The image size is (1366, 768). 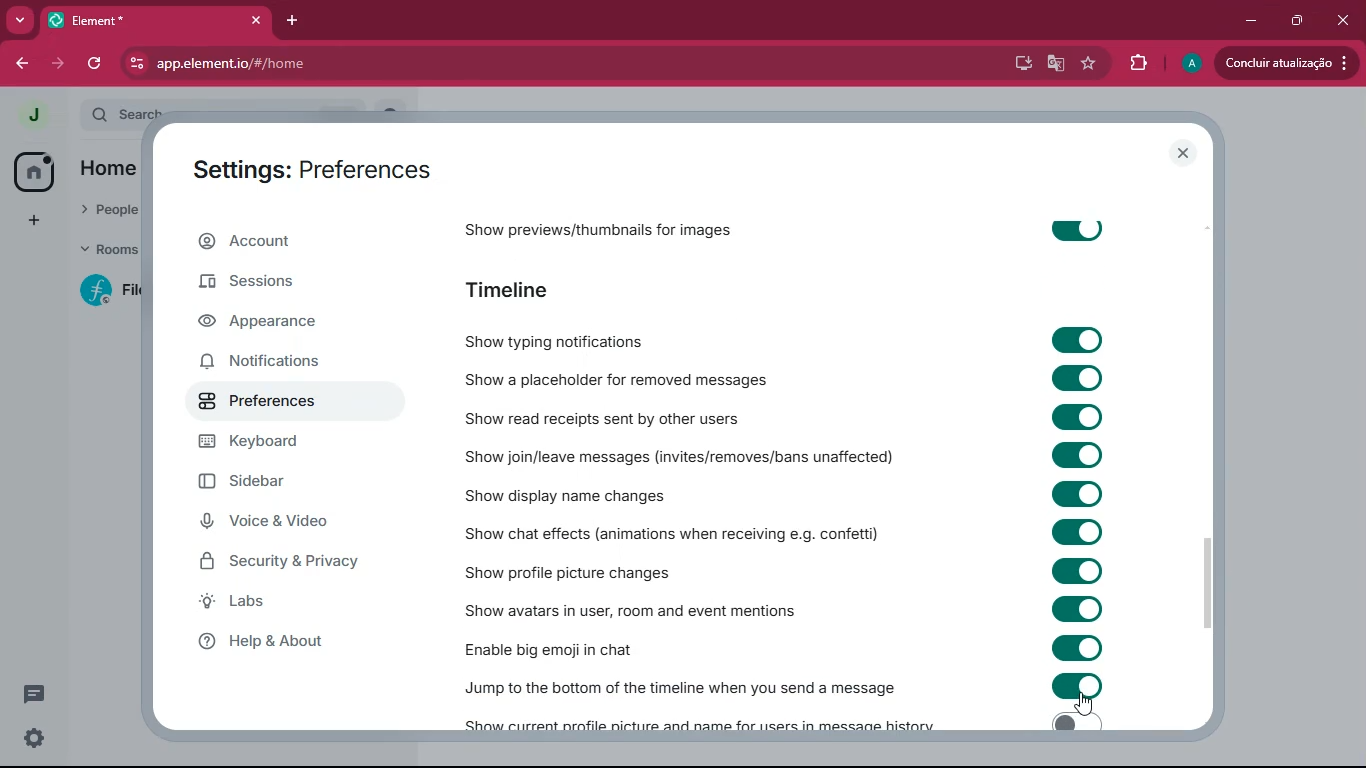 What do you see at coordinates (680, 457) in the screenshot?
I see `show join / leave messages (invites/removes/ban unaffected)` at bounding box center [680, 457].